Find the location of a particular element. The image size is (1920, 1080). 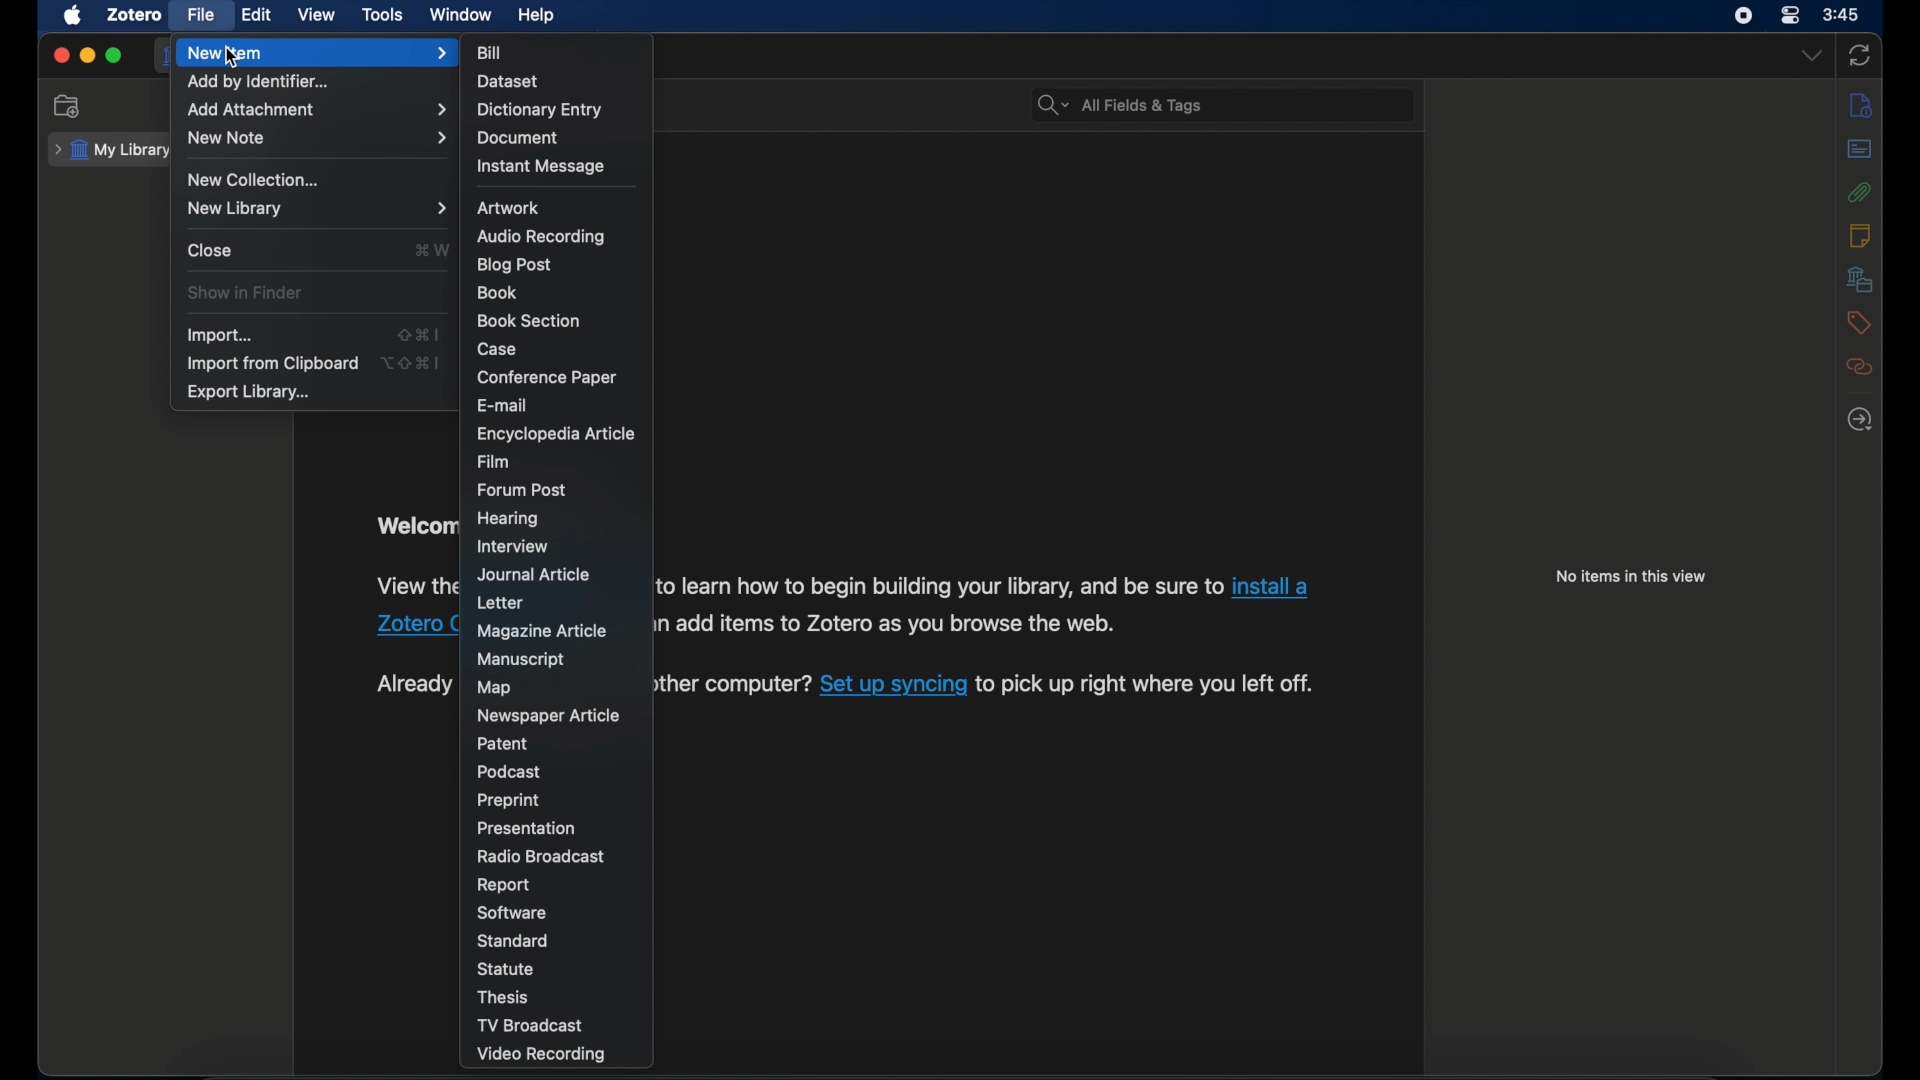

apple is located at coordinates (74, 16).